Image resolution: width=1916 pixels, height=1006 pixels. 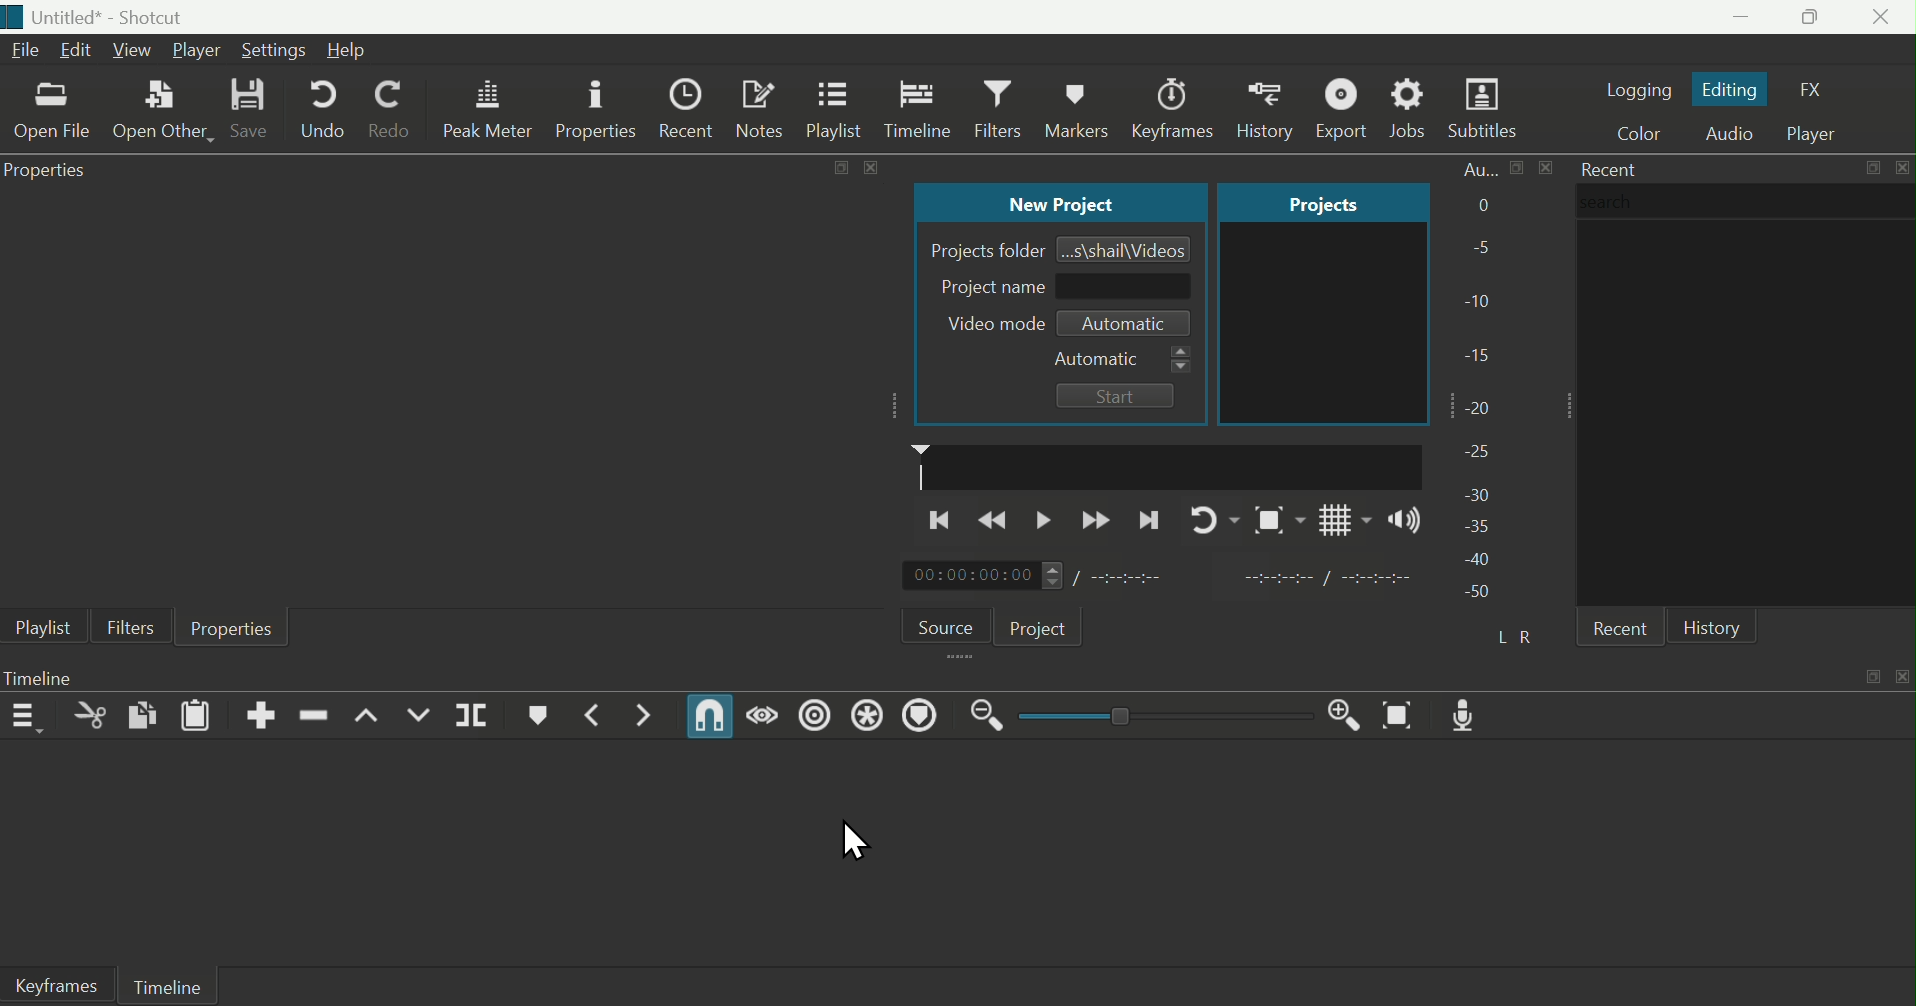 I want to click on in point, so click(x=1319, y=580).